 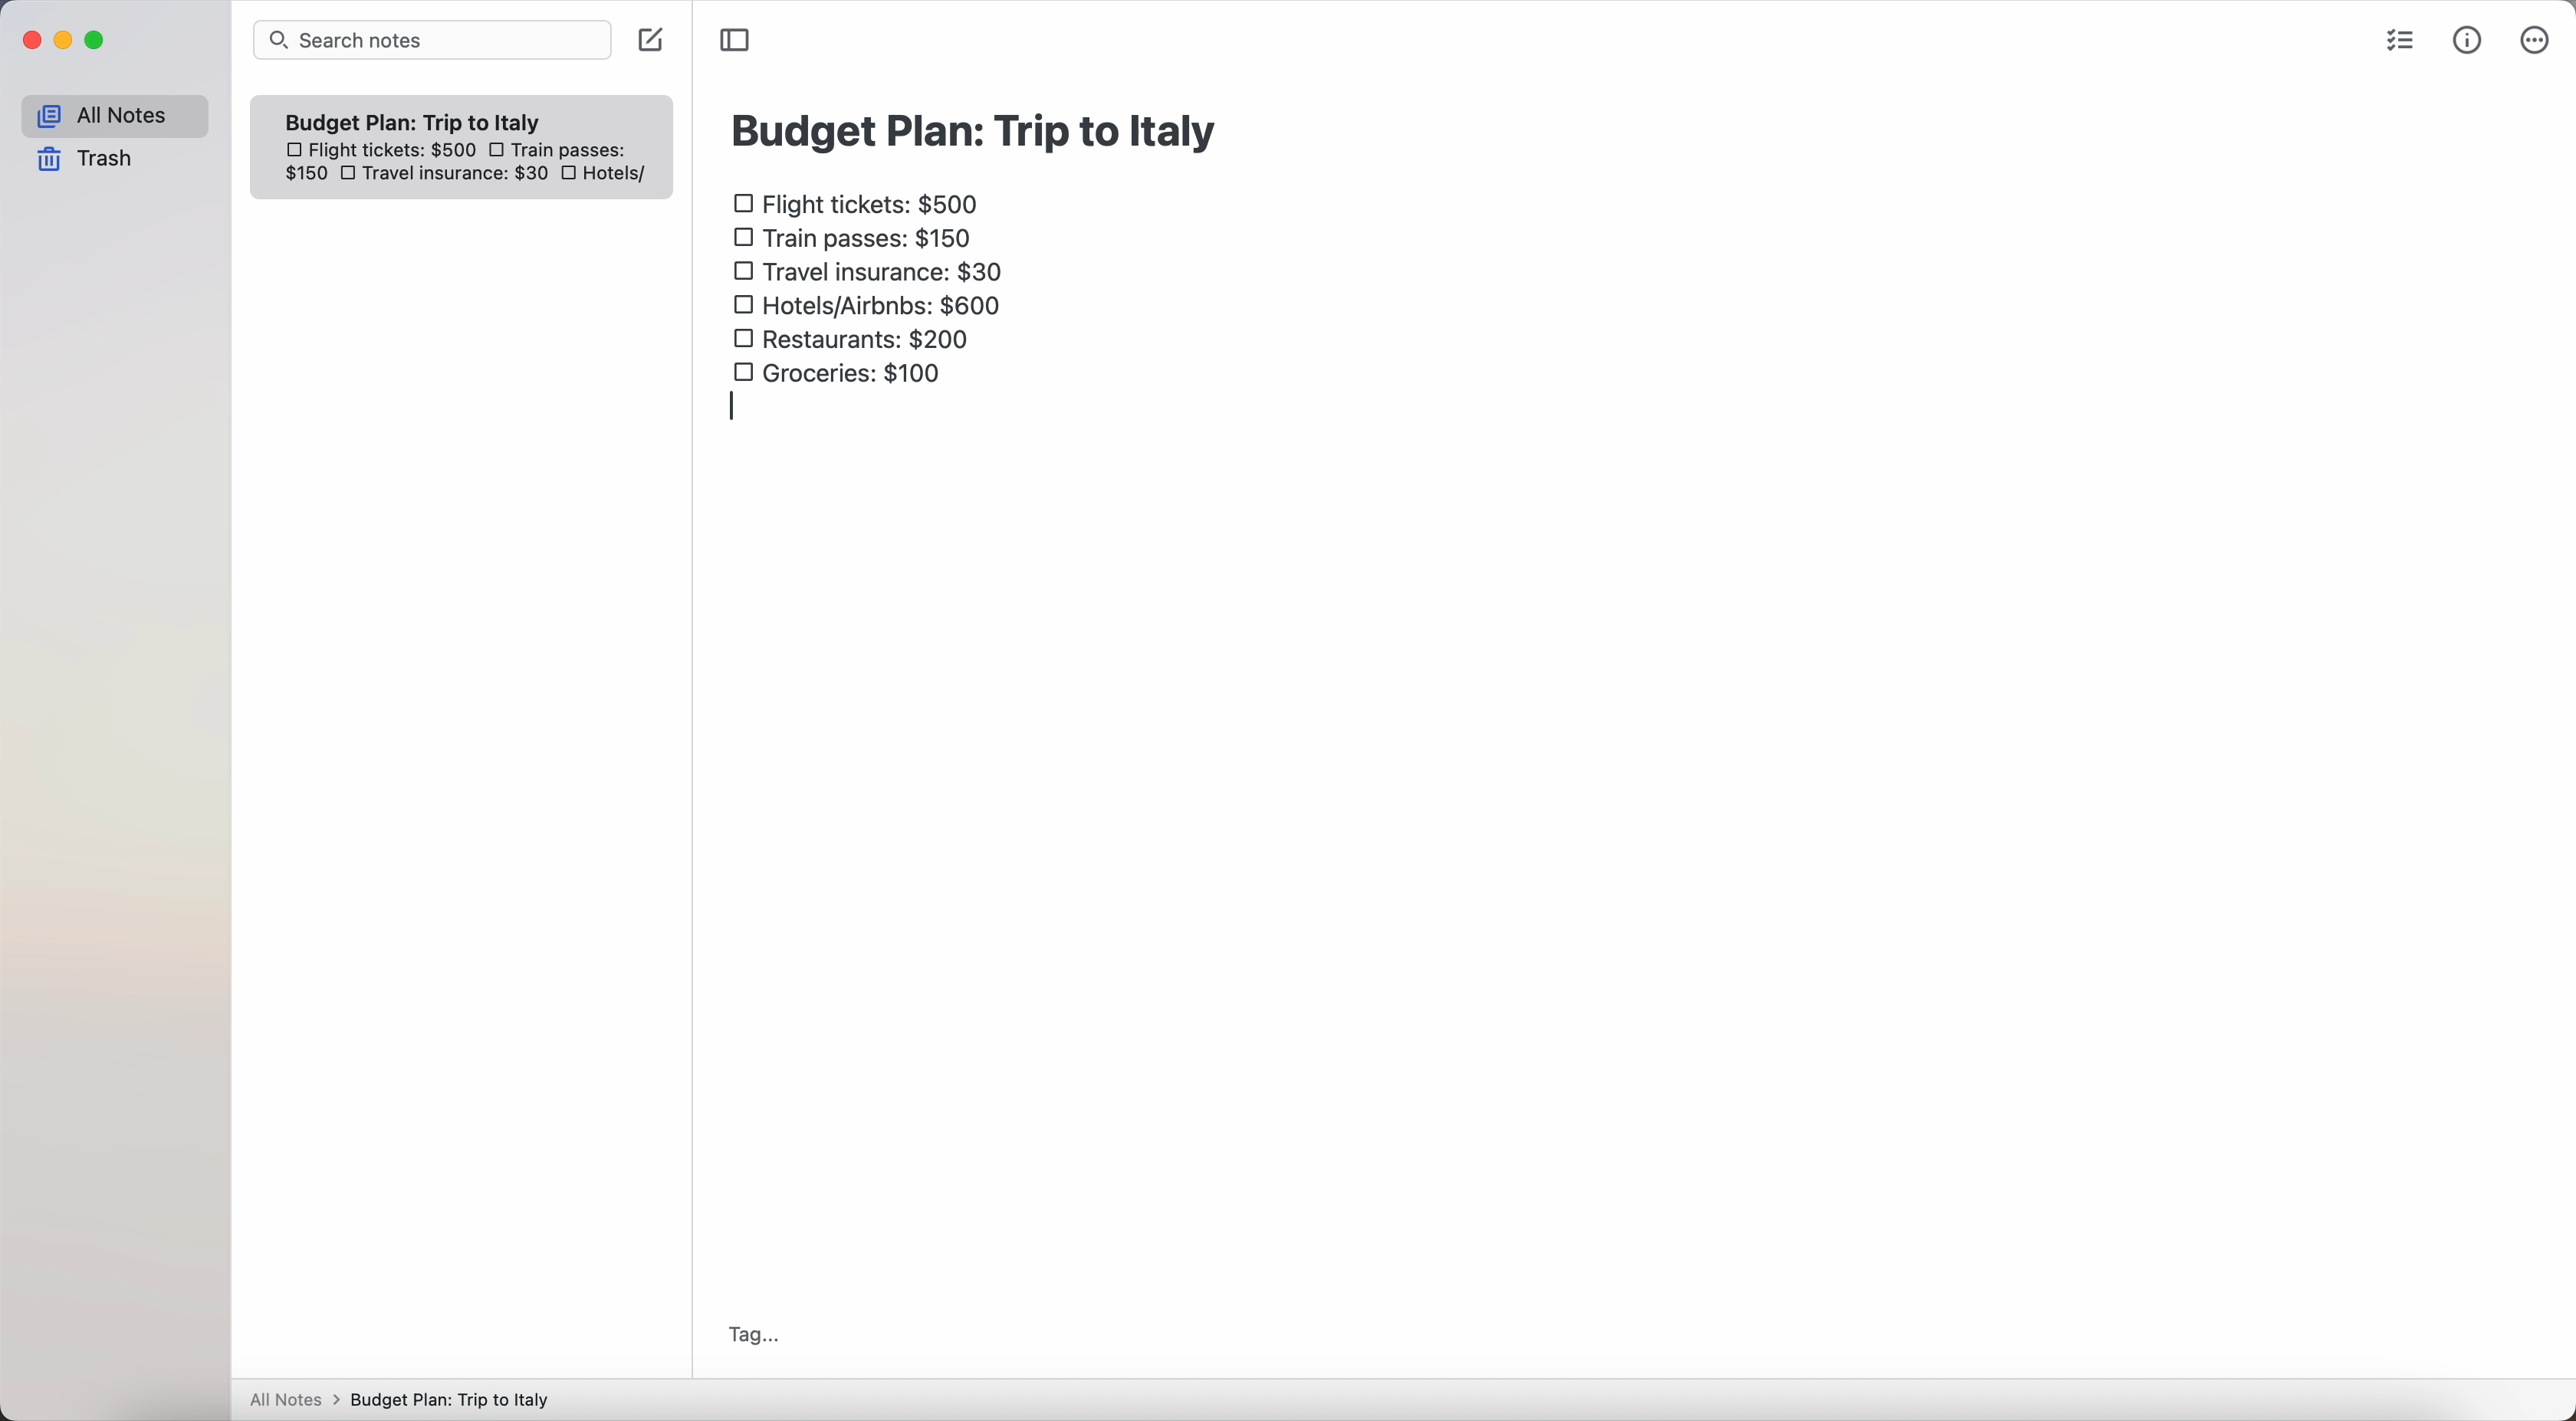 What do you see at coordinates (871, 271) in the screenshot?
I see `travel insurance: $30 checkbox` at bounding box center [871, 271].